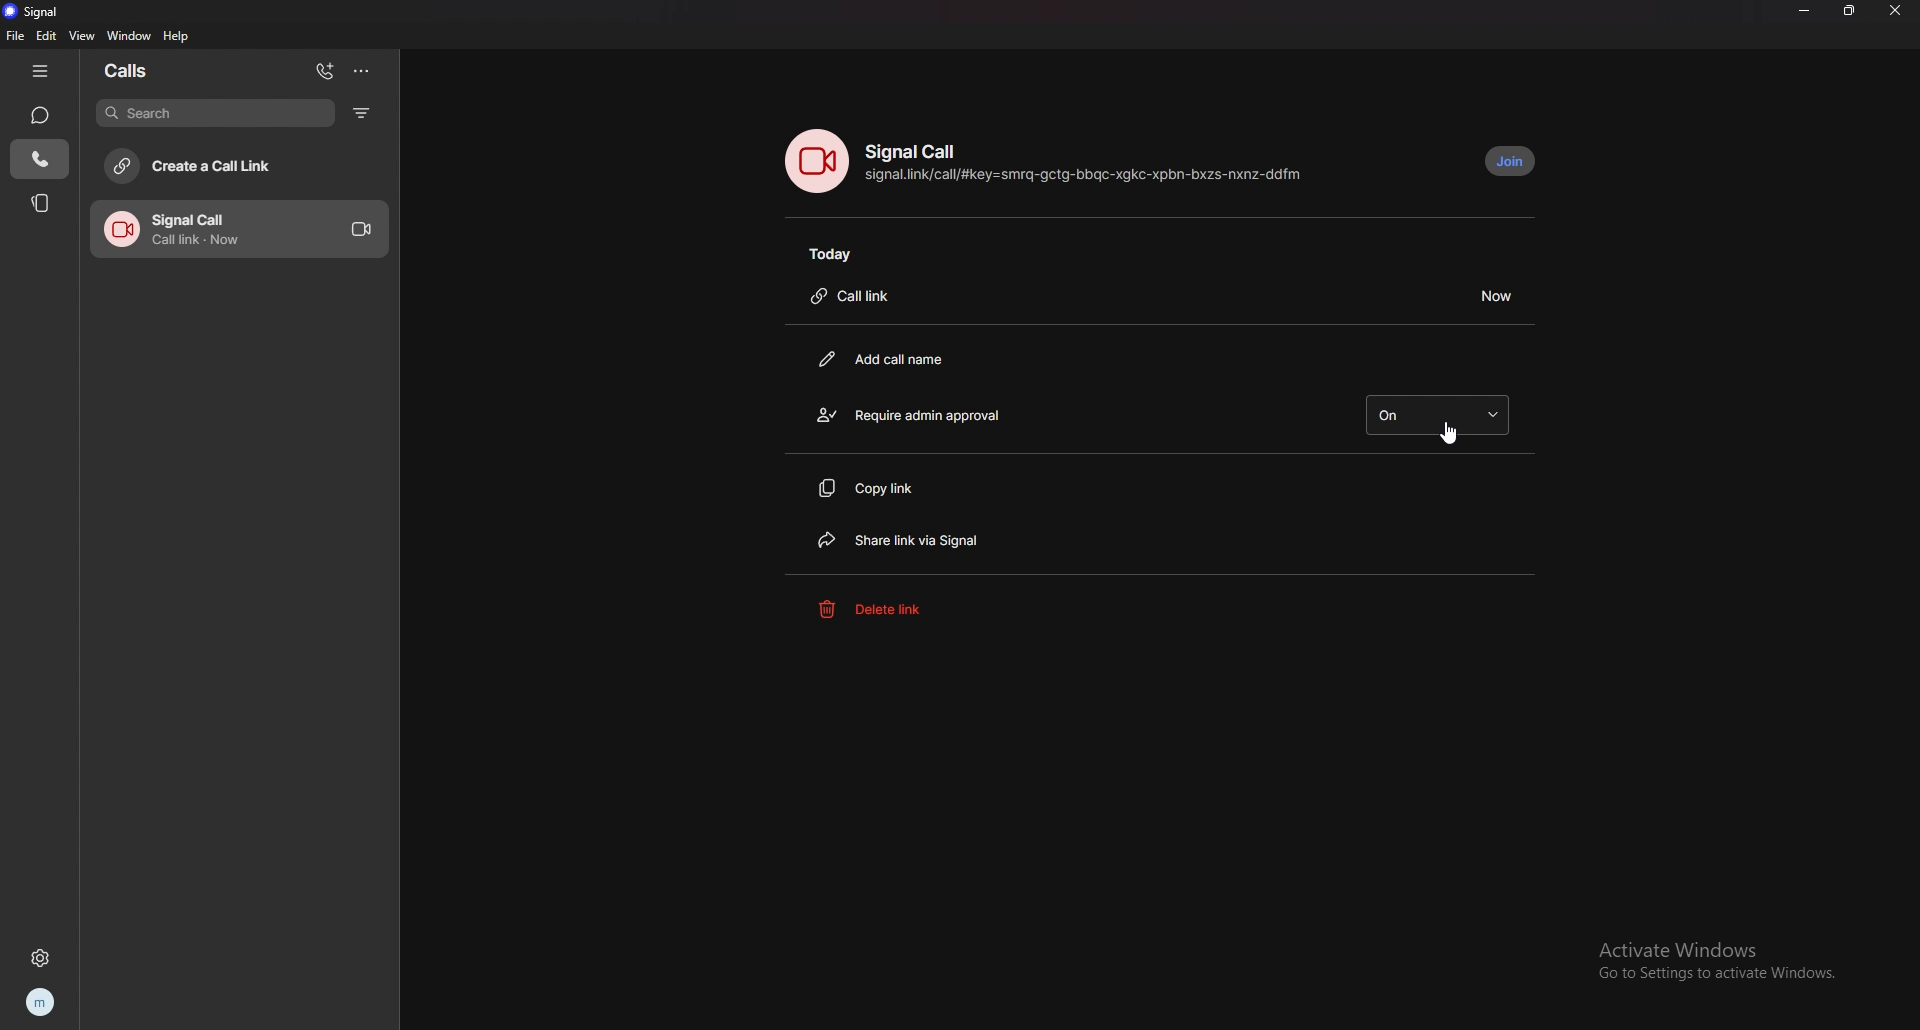 The width and height of the screenshot is (1920, 1030). What do you see at coordinates (177, 35) in the screenshot?
I see `help` at bounding box center [177, 35].